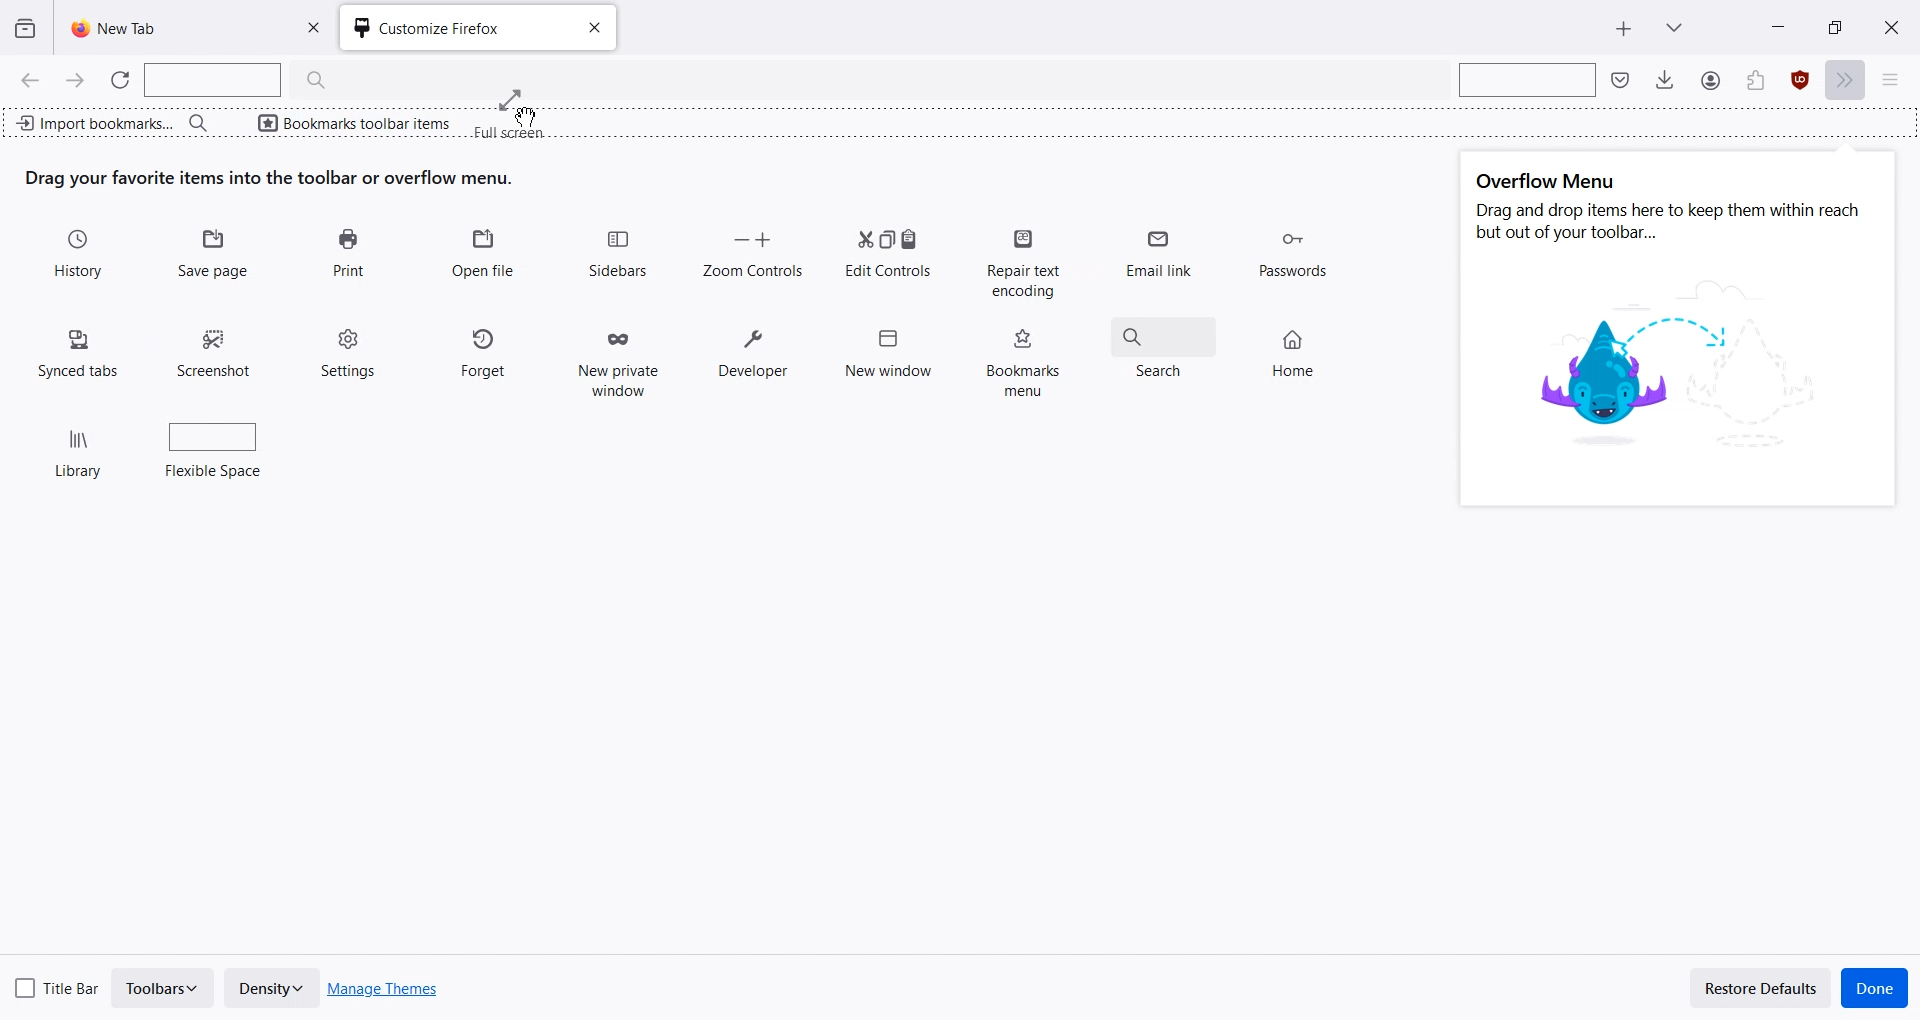 The image size is (1920, 1020). I want to click on Done, so click(1875, 988).